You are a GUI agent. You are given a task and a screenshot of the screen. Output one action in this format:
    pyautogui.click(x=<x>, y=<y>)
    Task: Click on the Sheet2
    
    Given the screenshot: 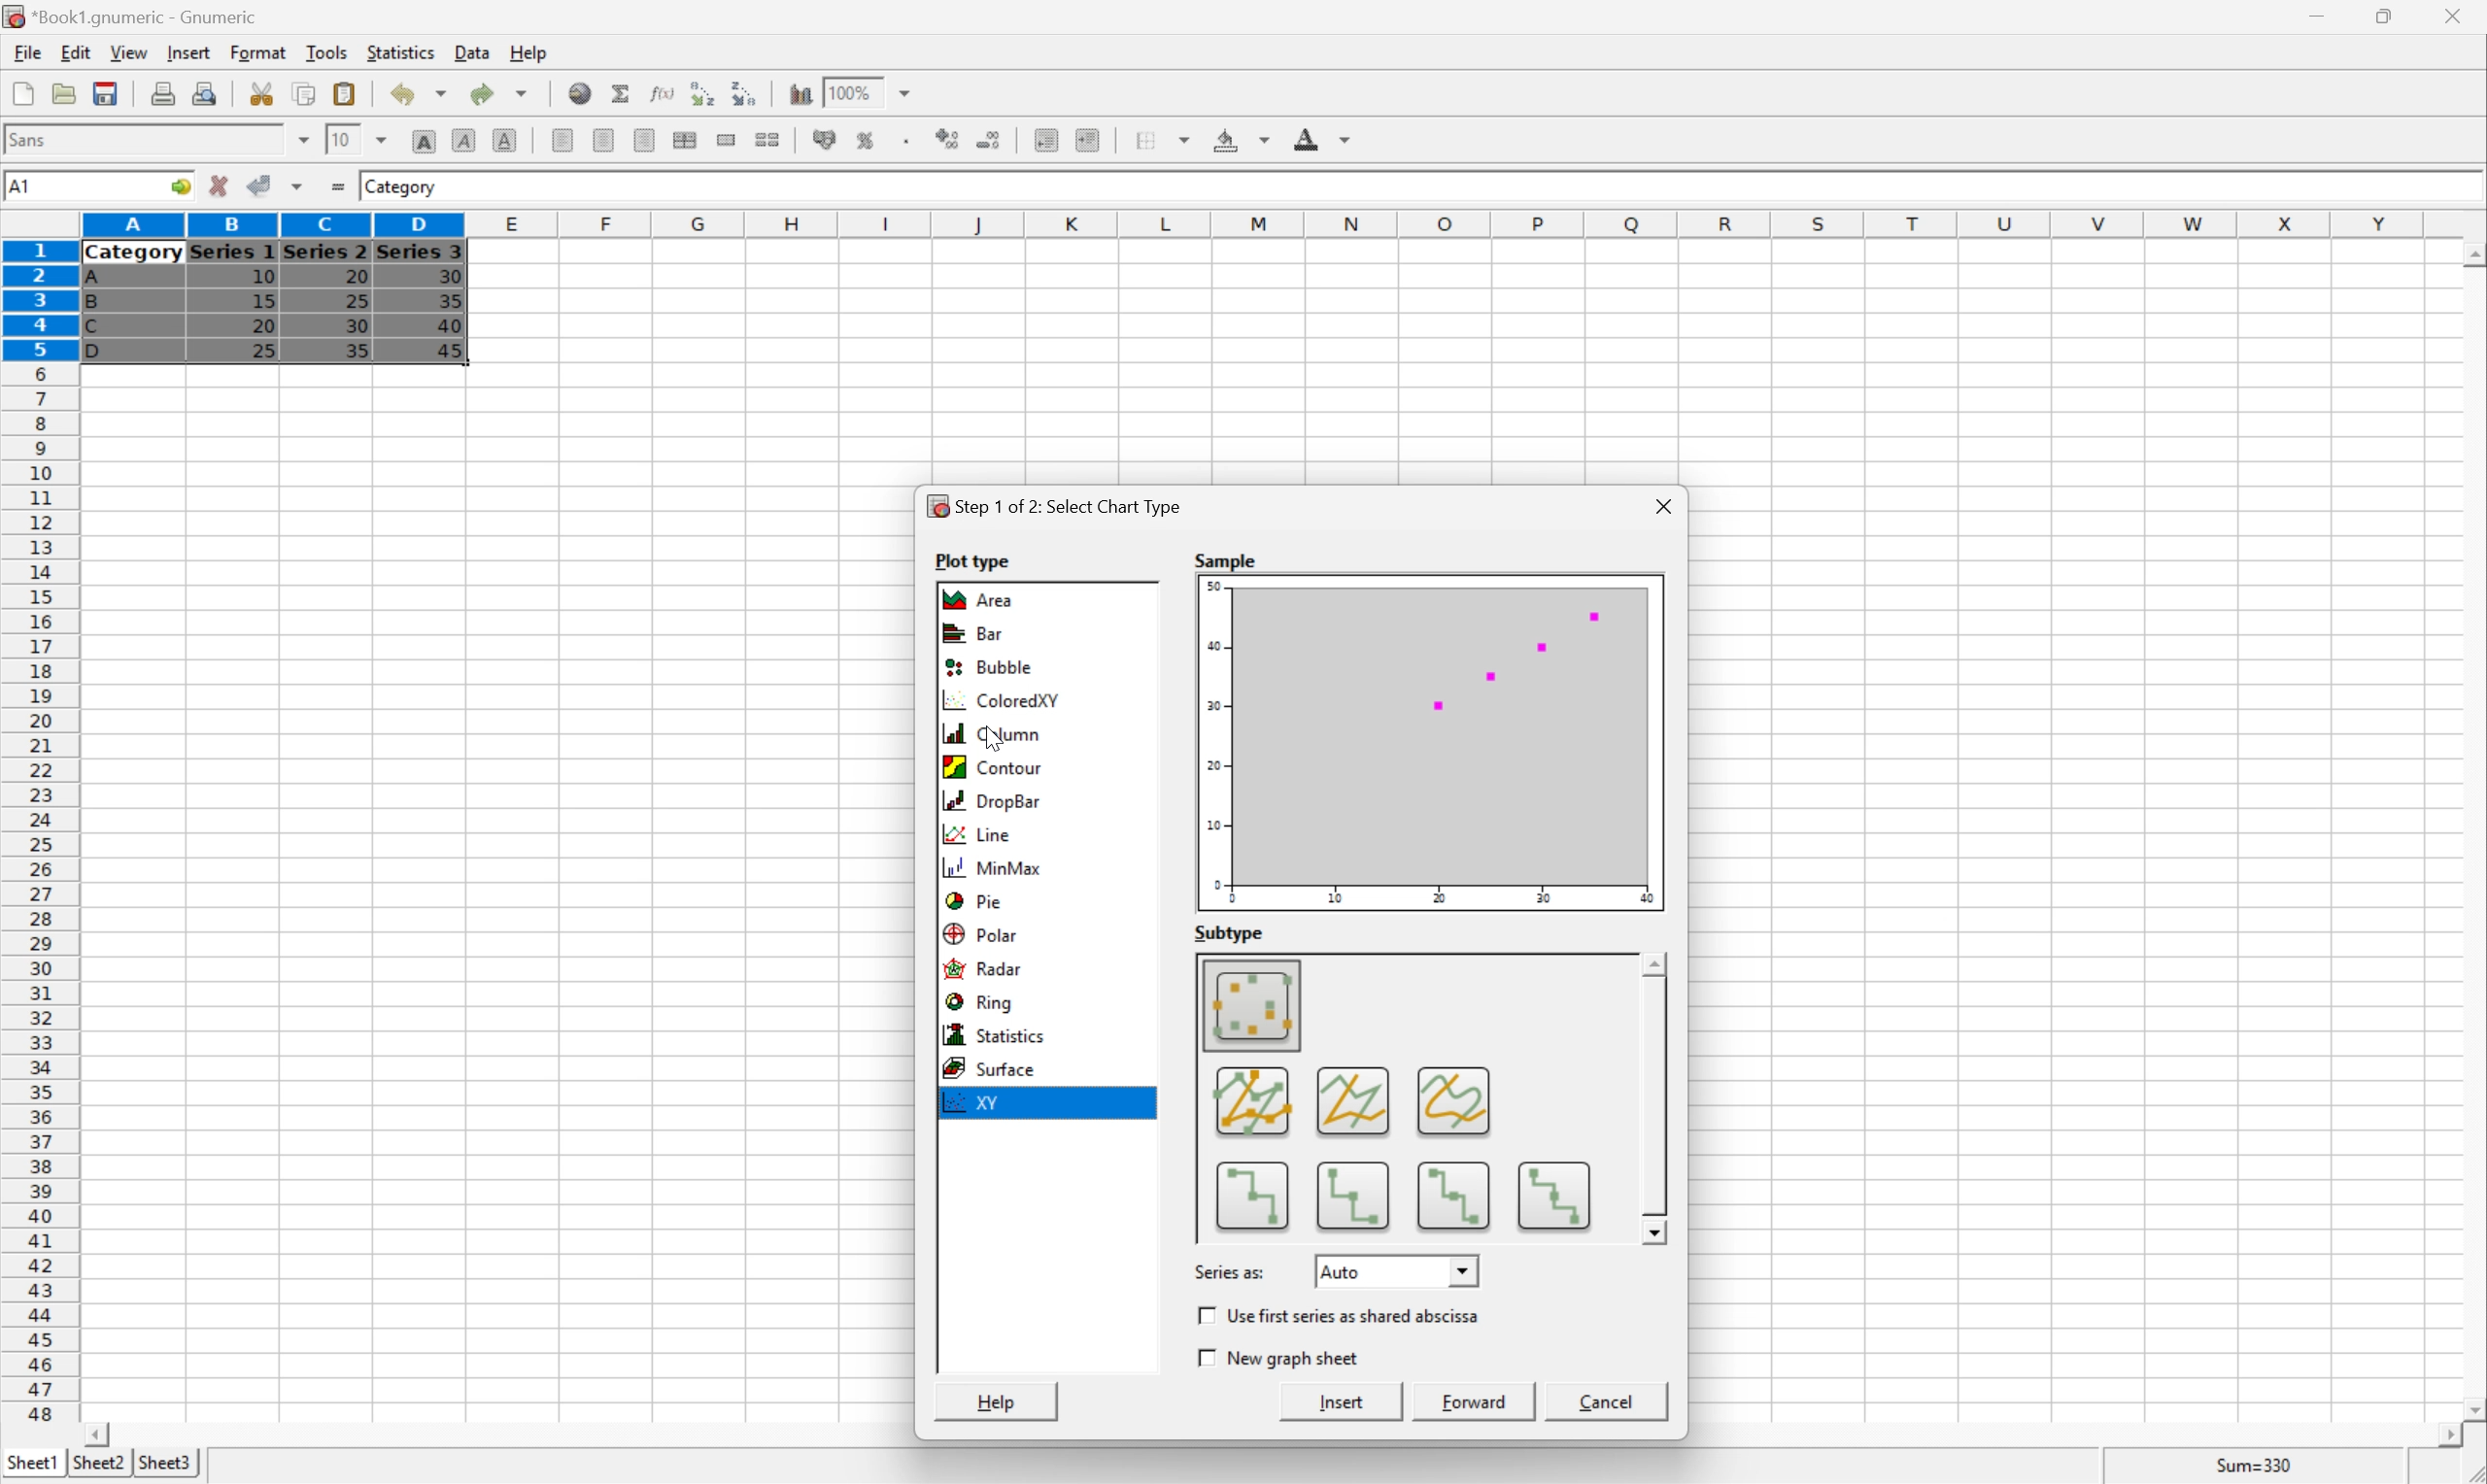 What is the action you would take?
    pyautogui.click(x=98, y=1463)
    